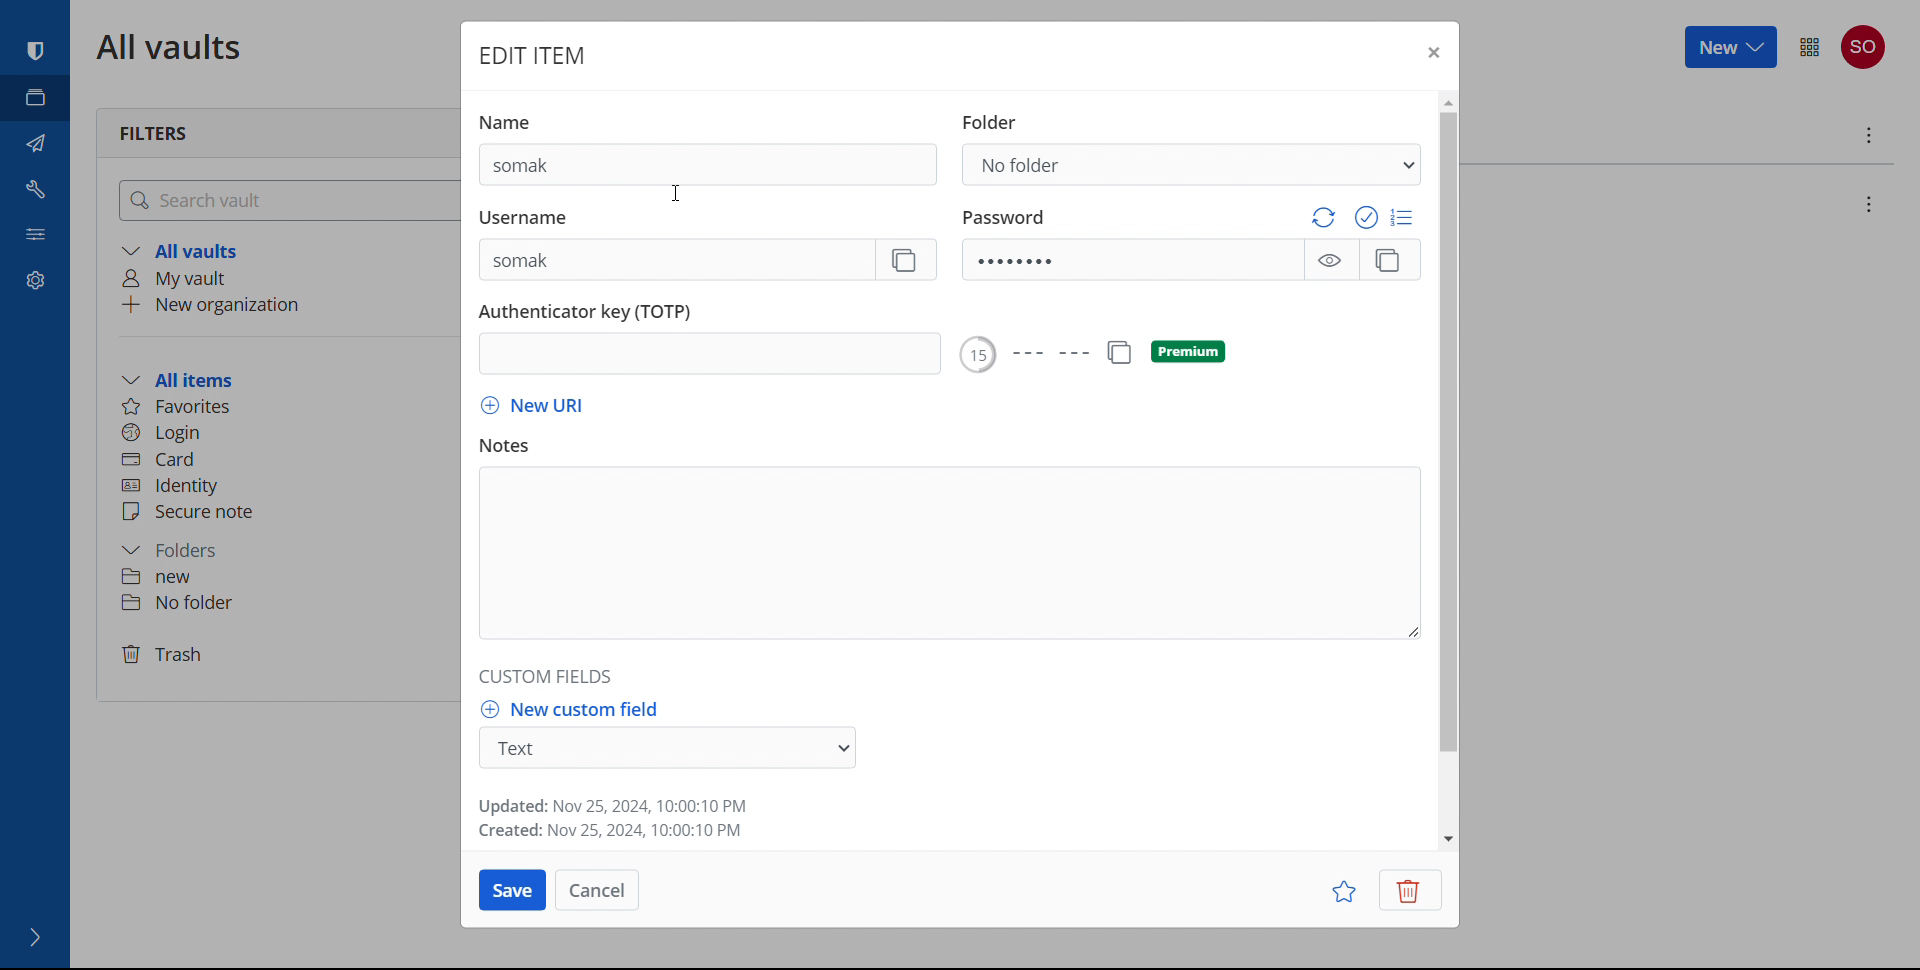 This screenshot has height=970, width=1920. What do you see at coordinates (548, 678) in the screenshot?
I see `custom  fields` at bounding box center [548, 678].